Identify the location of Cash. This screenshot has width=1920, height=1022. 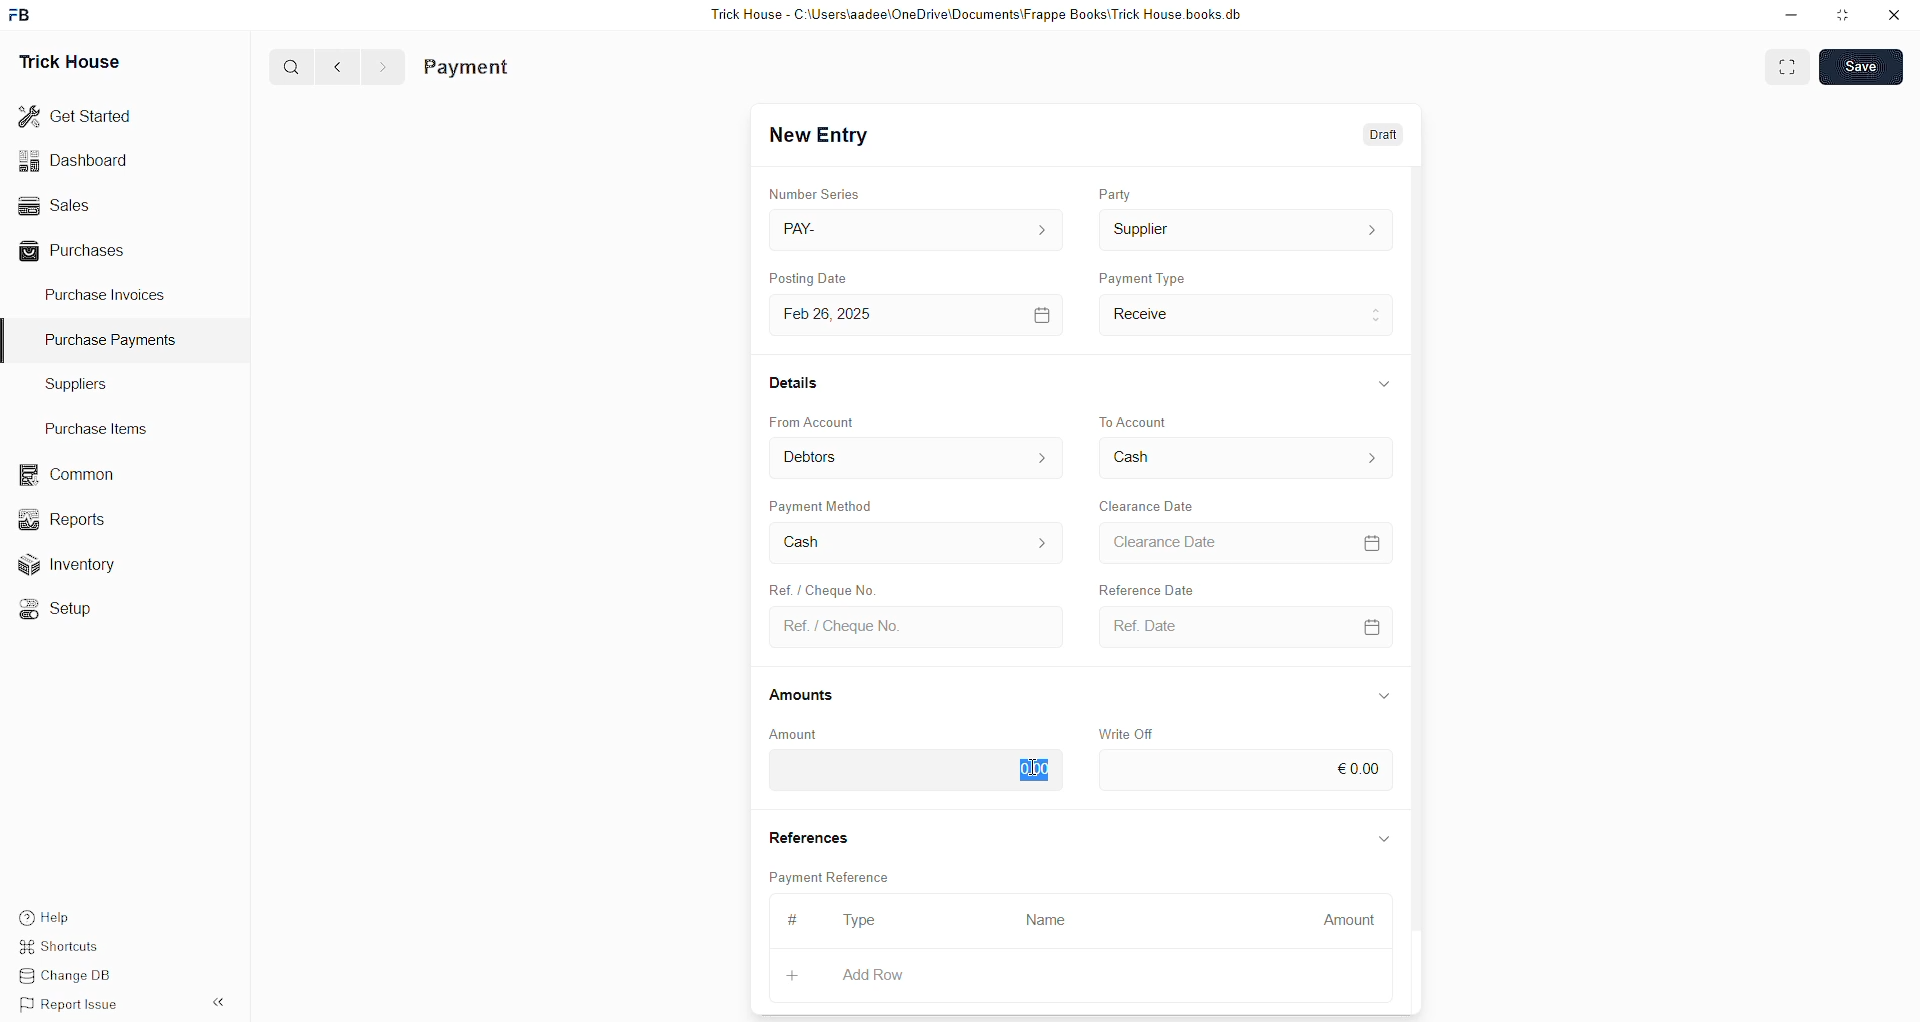
(913, 545).